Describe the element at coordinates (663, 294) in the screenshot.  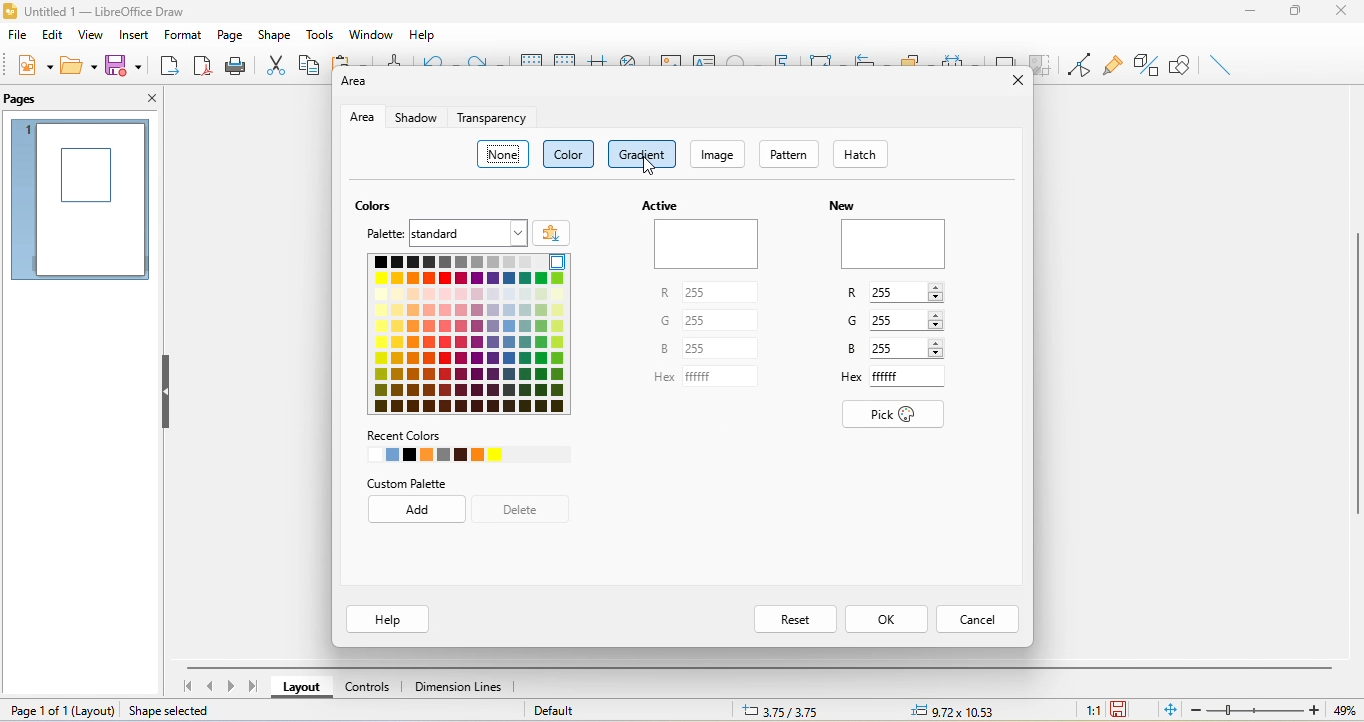
I see `r` at that location.